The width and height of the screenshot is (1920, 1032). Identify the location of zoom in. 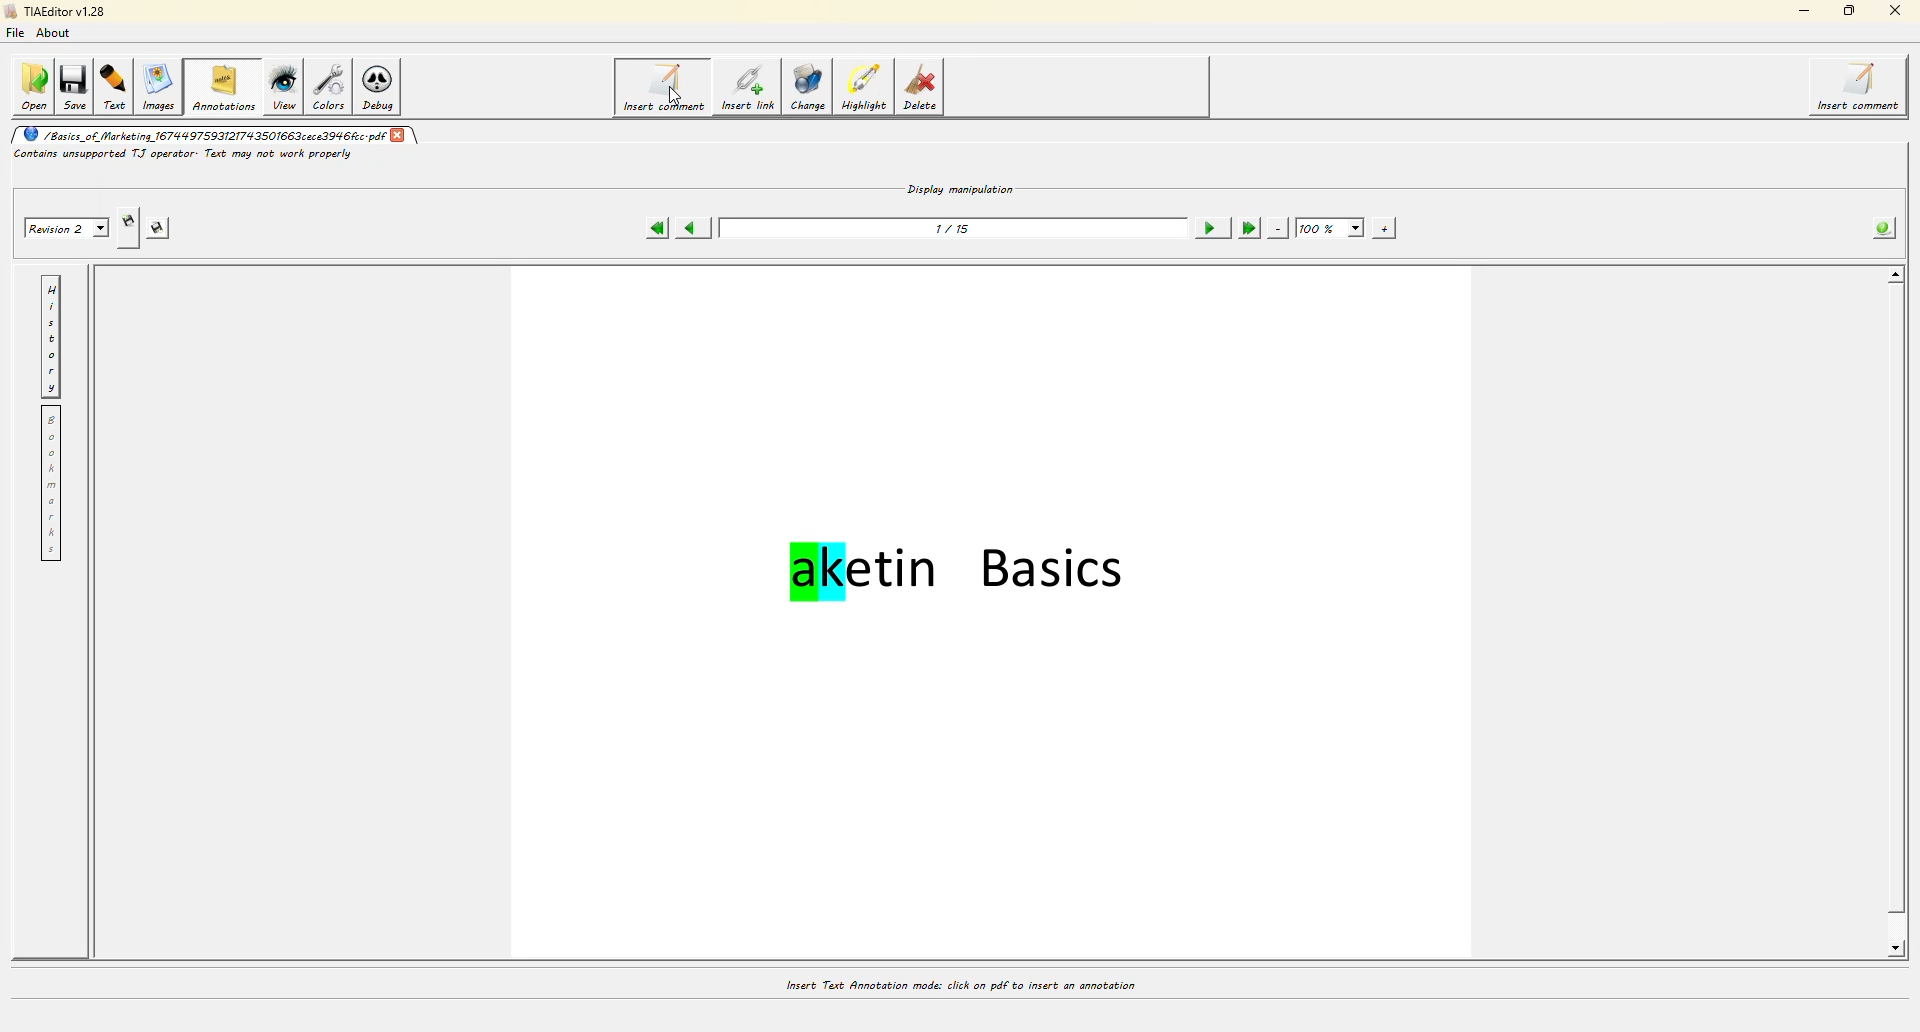
(1384, 228).